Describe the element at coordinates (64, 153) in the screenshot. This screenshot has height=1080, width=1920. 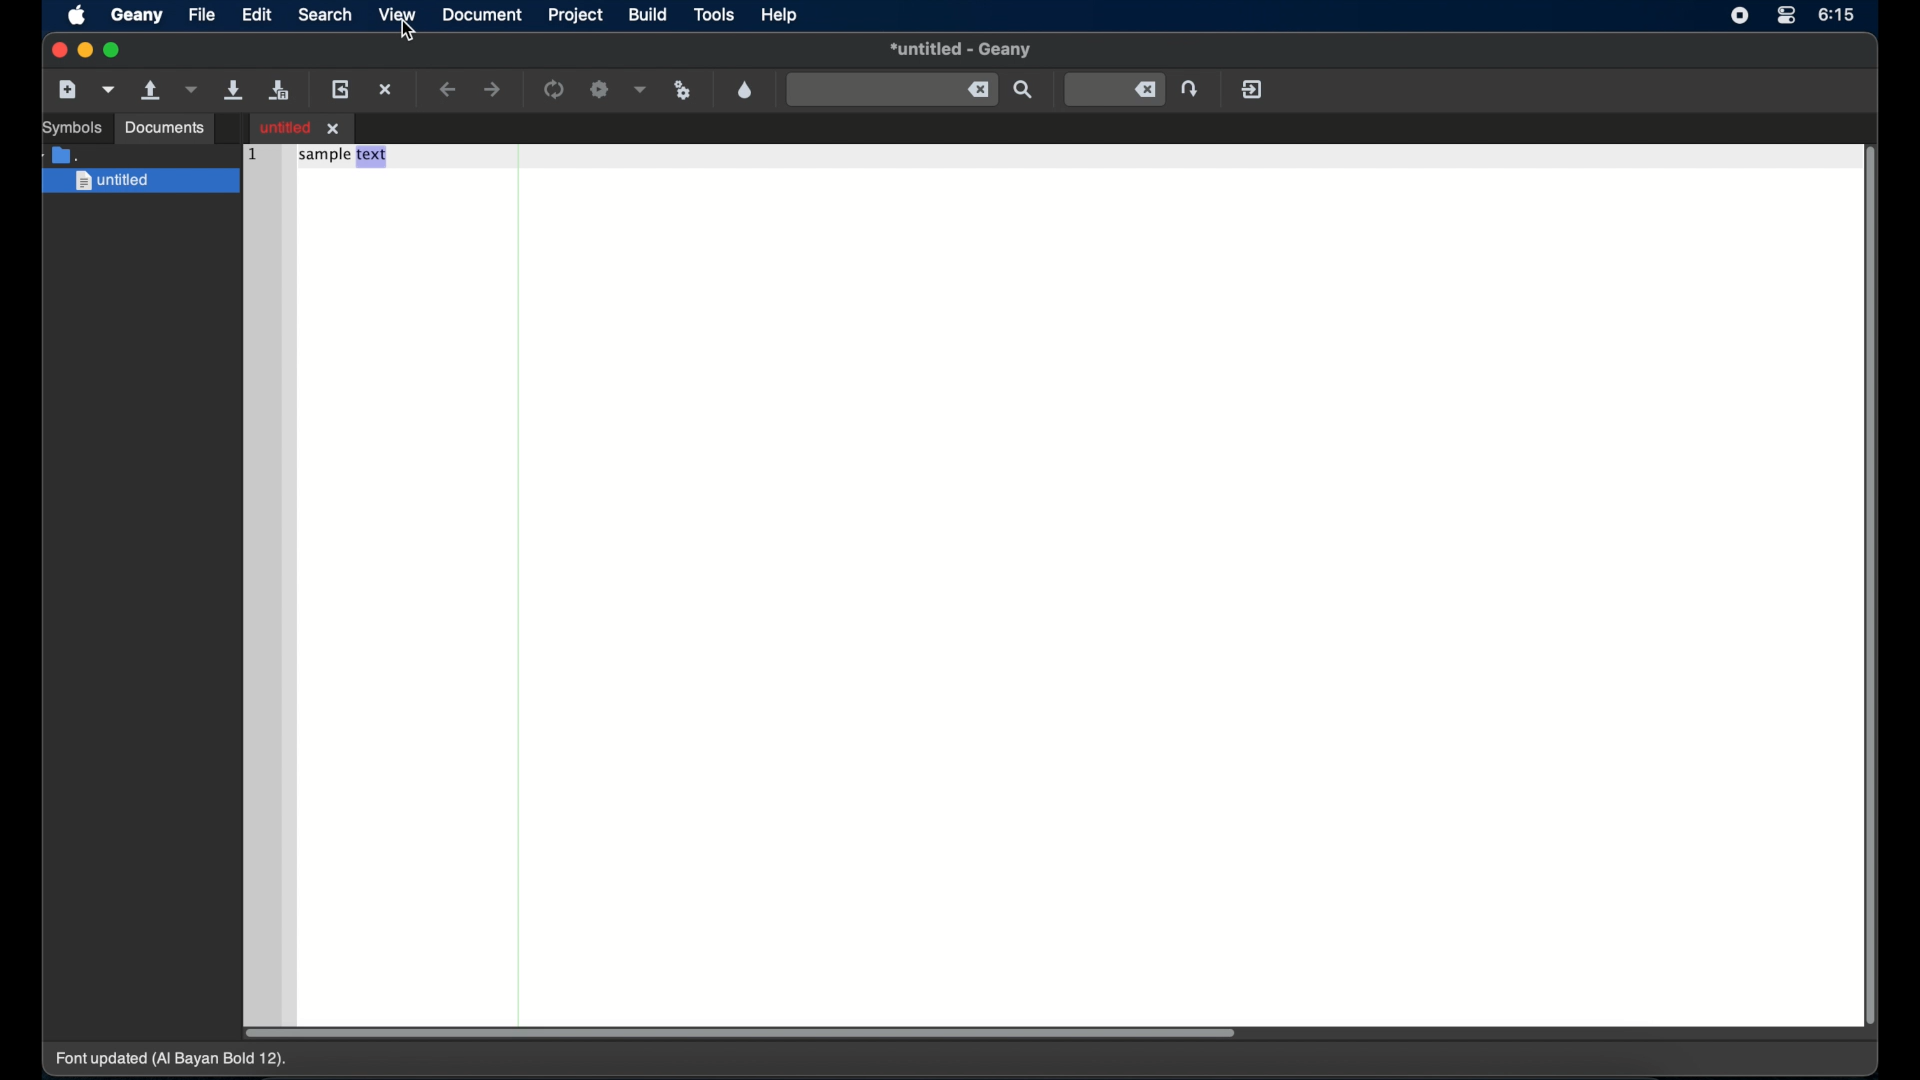
I see `documents` at that location.